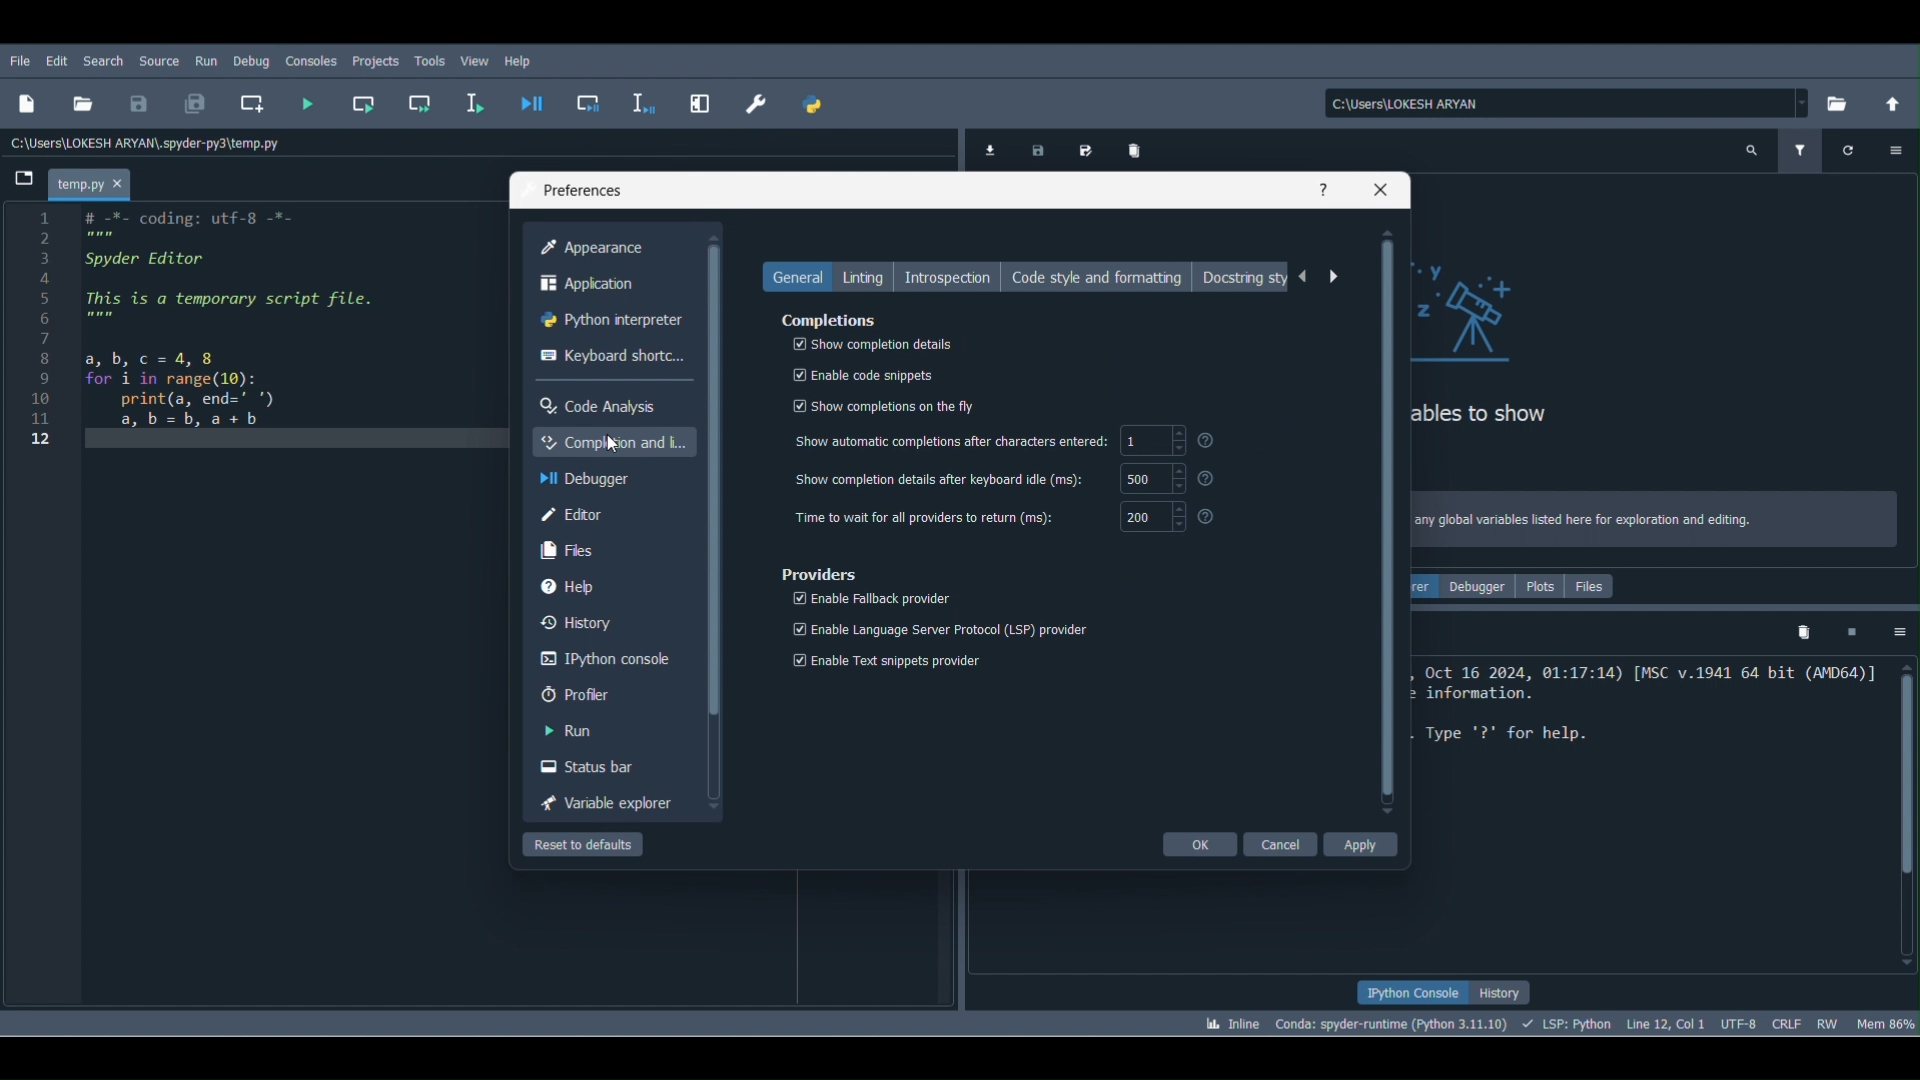  Describe the element at coordinates (1790, 1021) in the screenshot. I see `File EOL Status` at that location.